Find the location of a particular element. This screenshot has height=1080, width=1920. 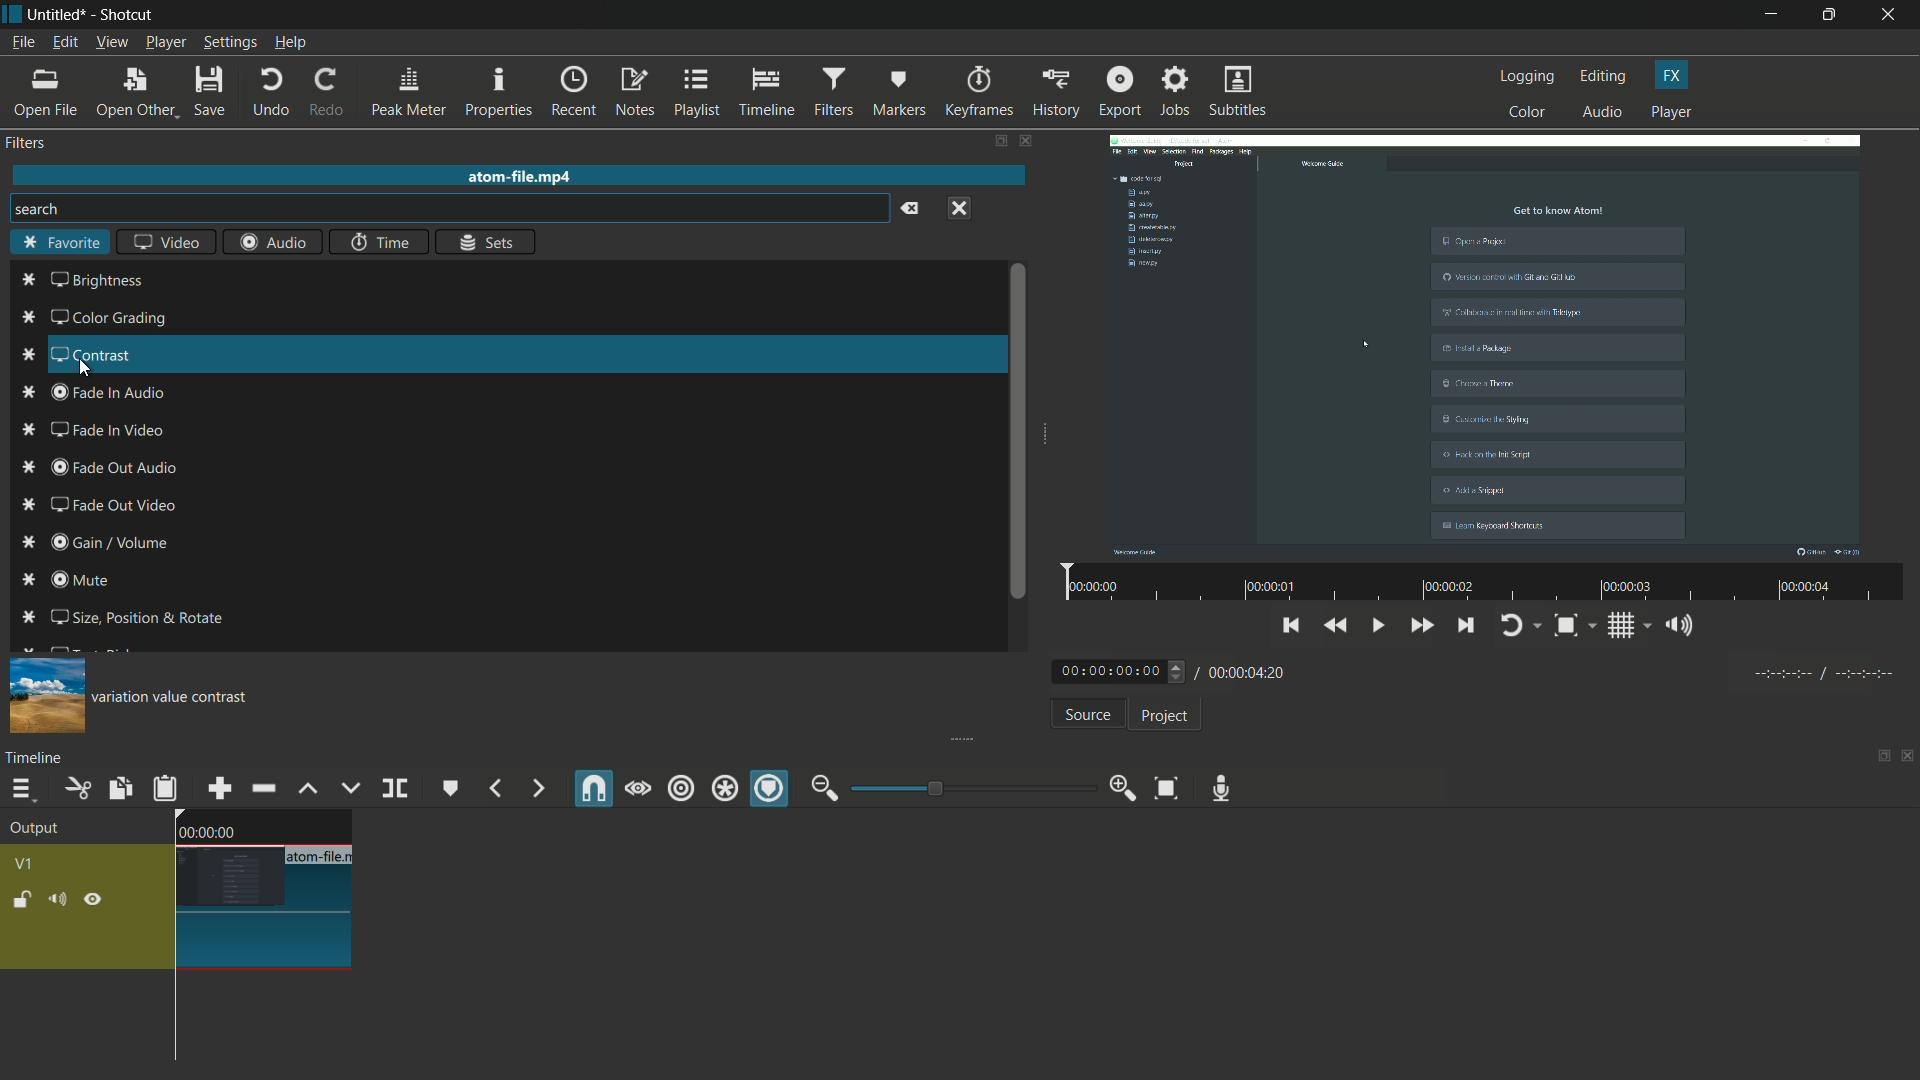

color grading is located at coordinates (93, 318).